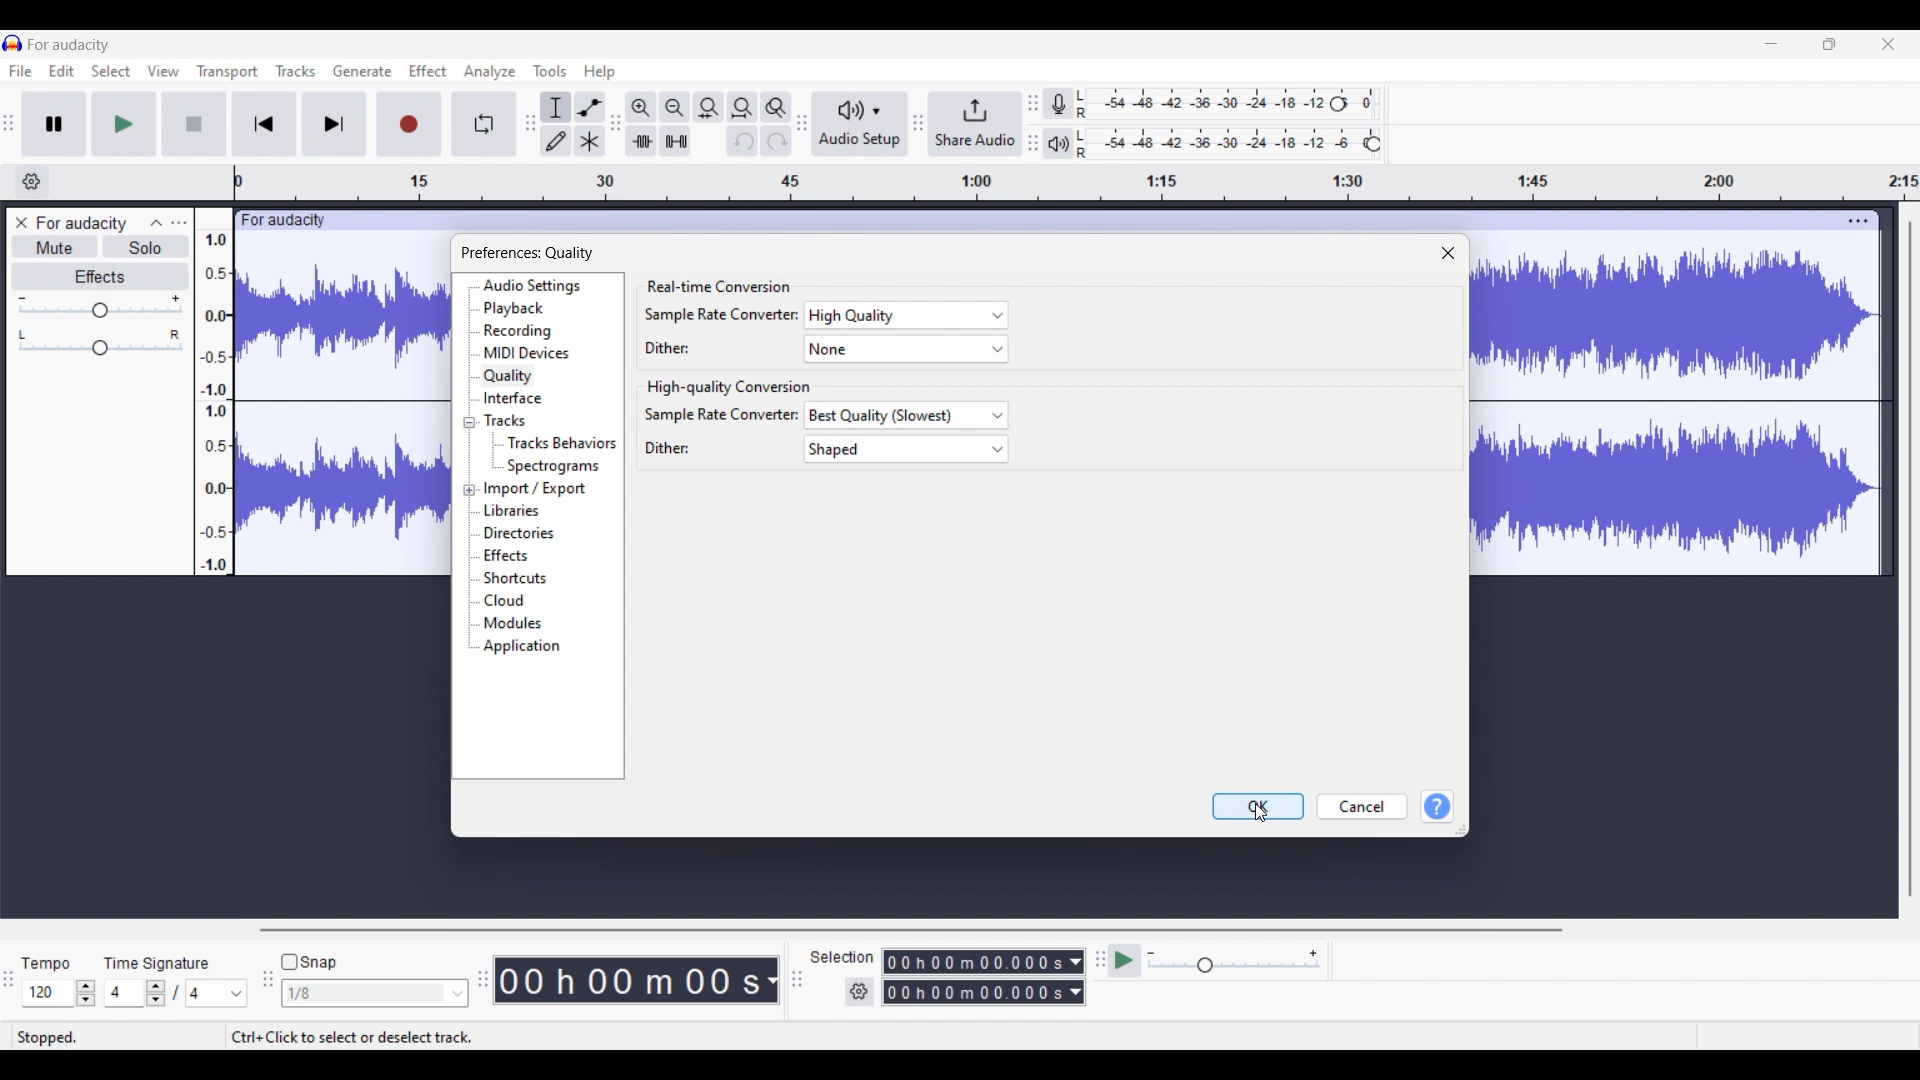 This screenshot has height=1080, width=1920. I want to click on Zoom out, so click(675, 108).